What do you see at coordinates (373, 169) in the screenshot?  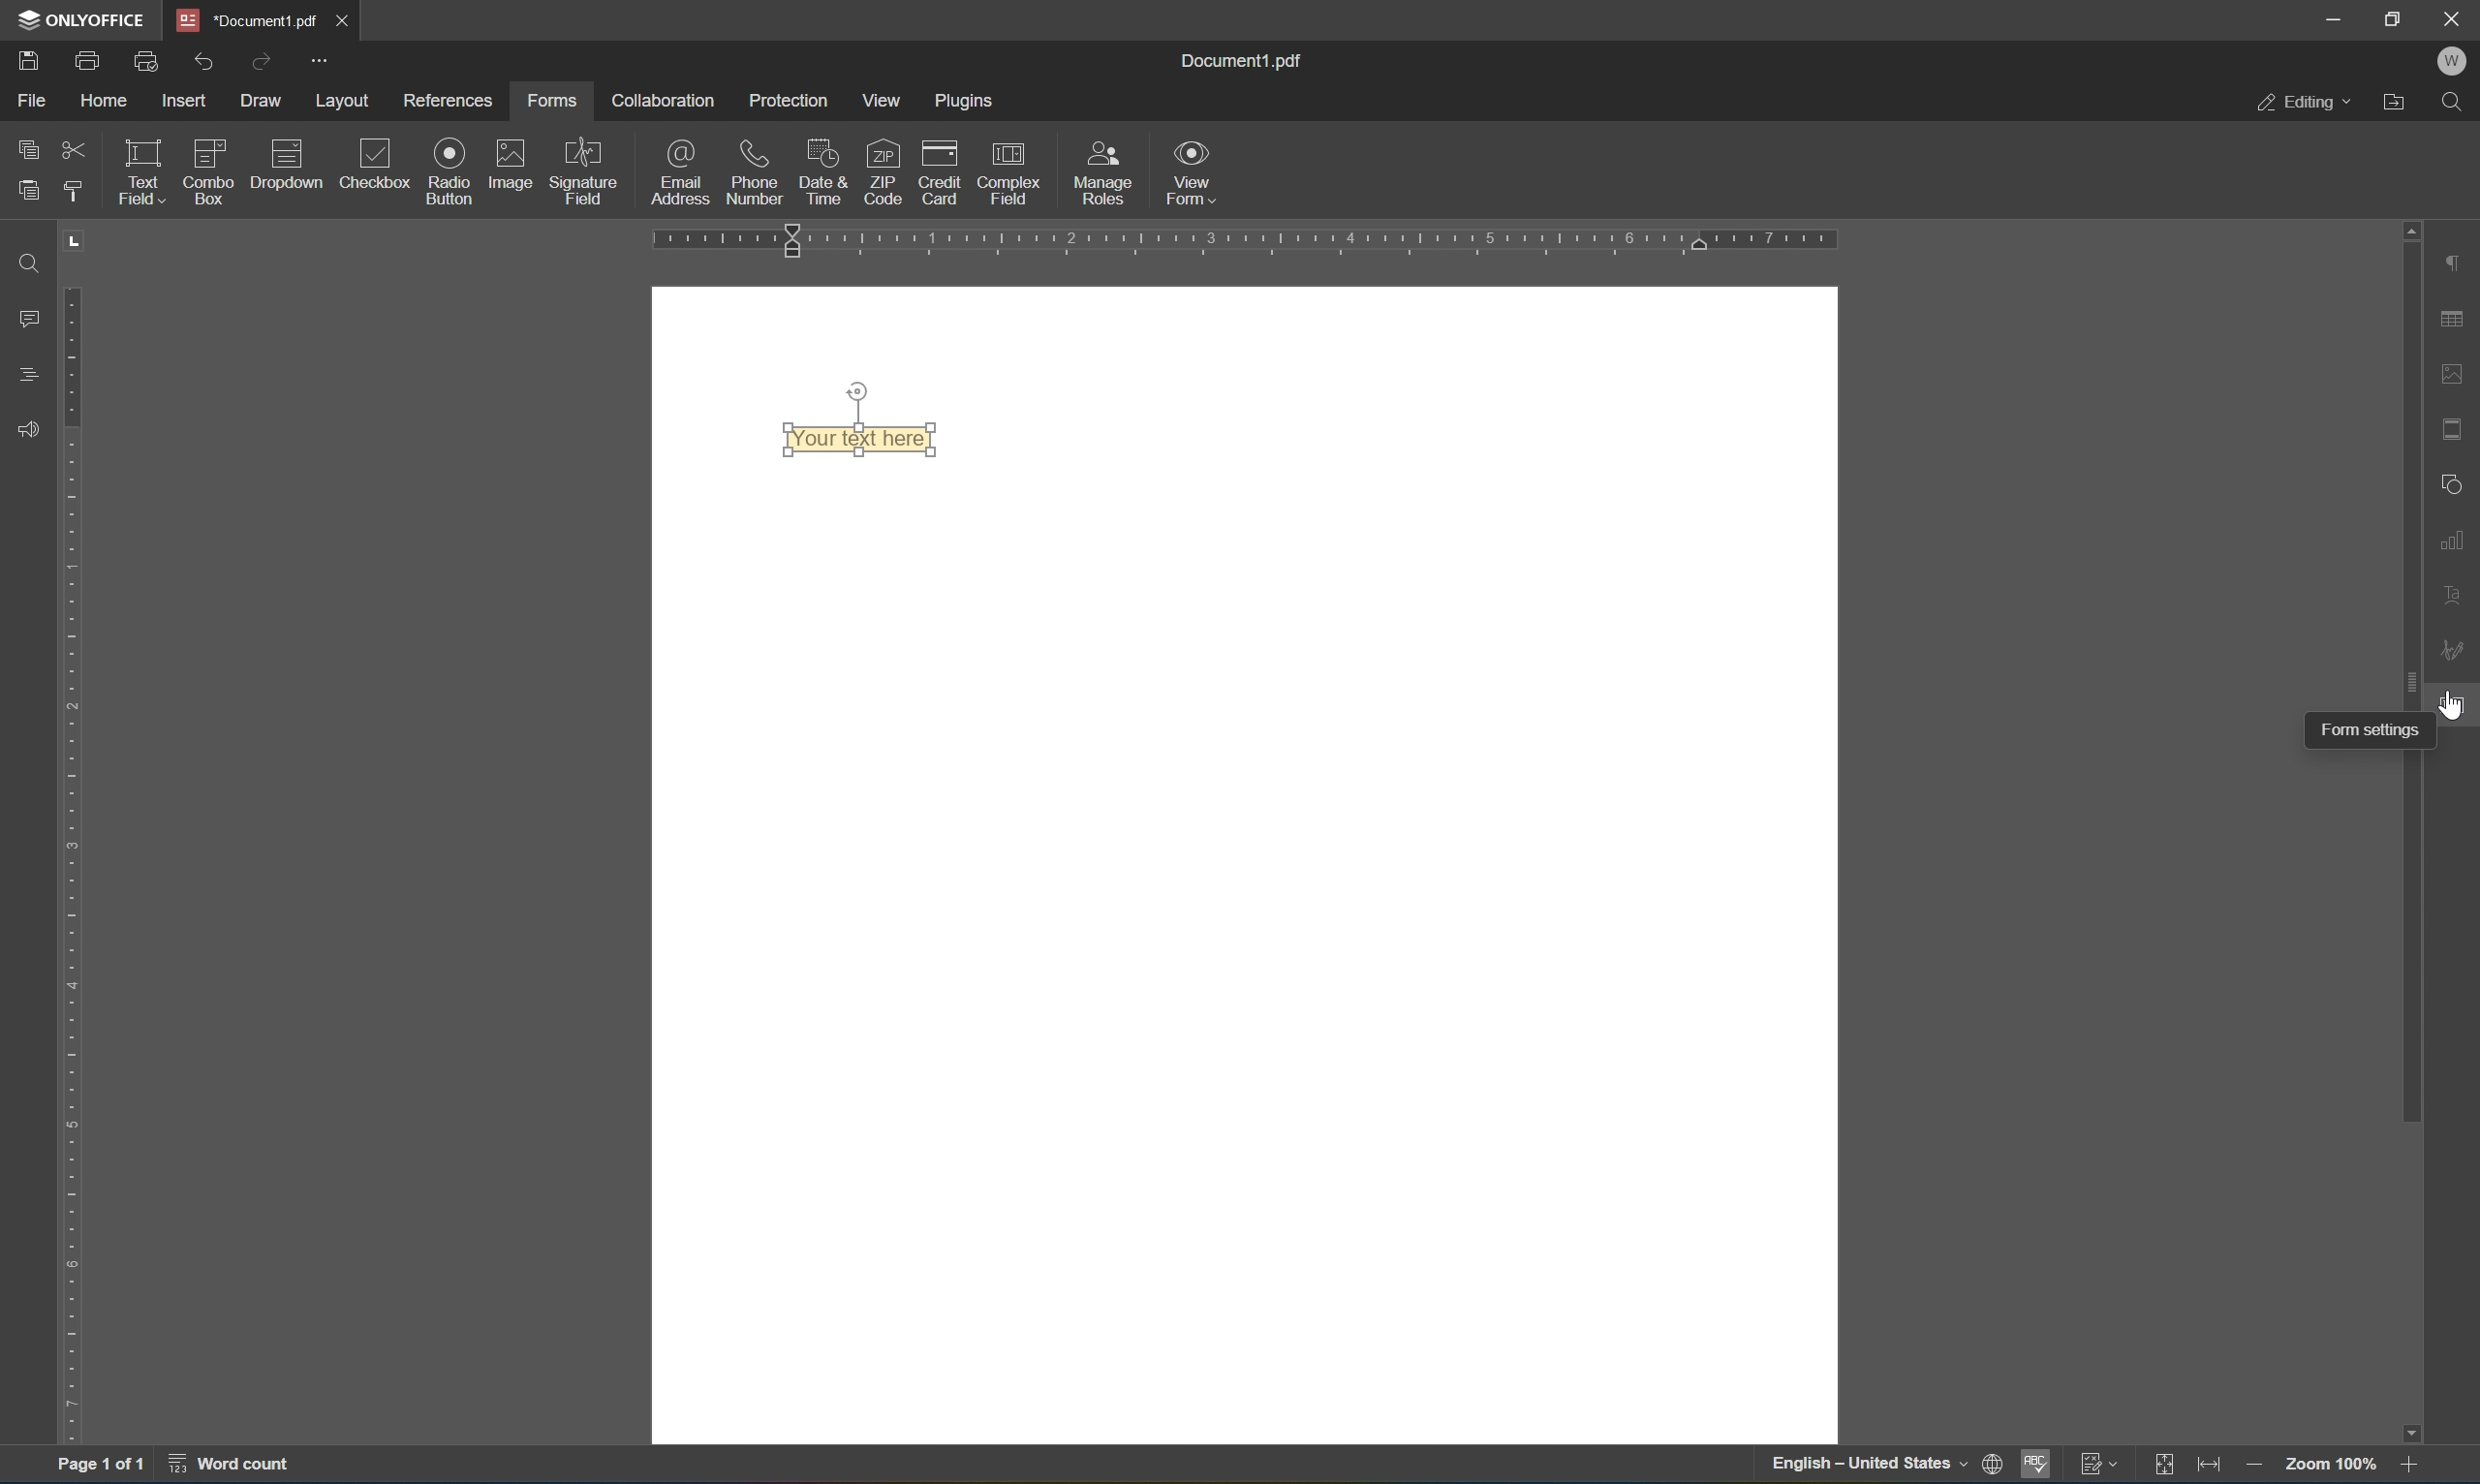 I see `checkbox` at bounding box center [373, 169].